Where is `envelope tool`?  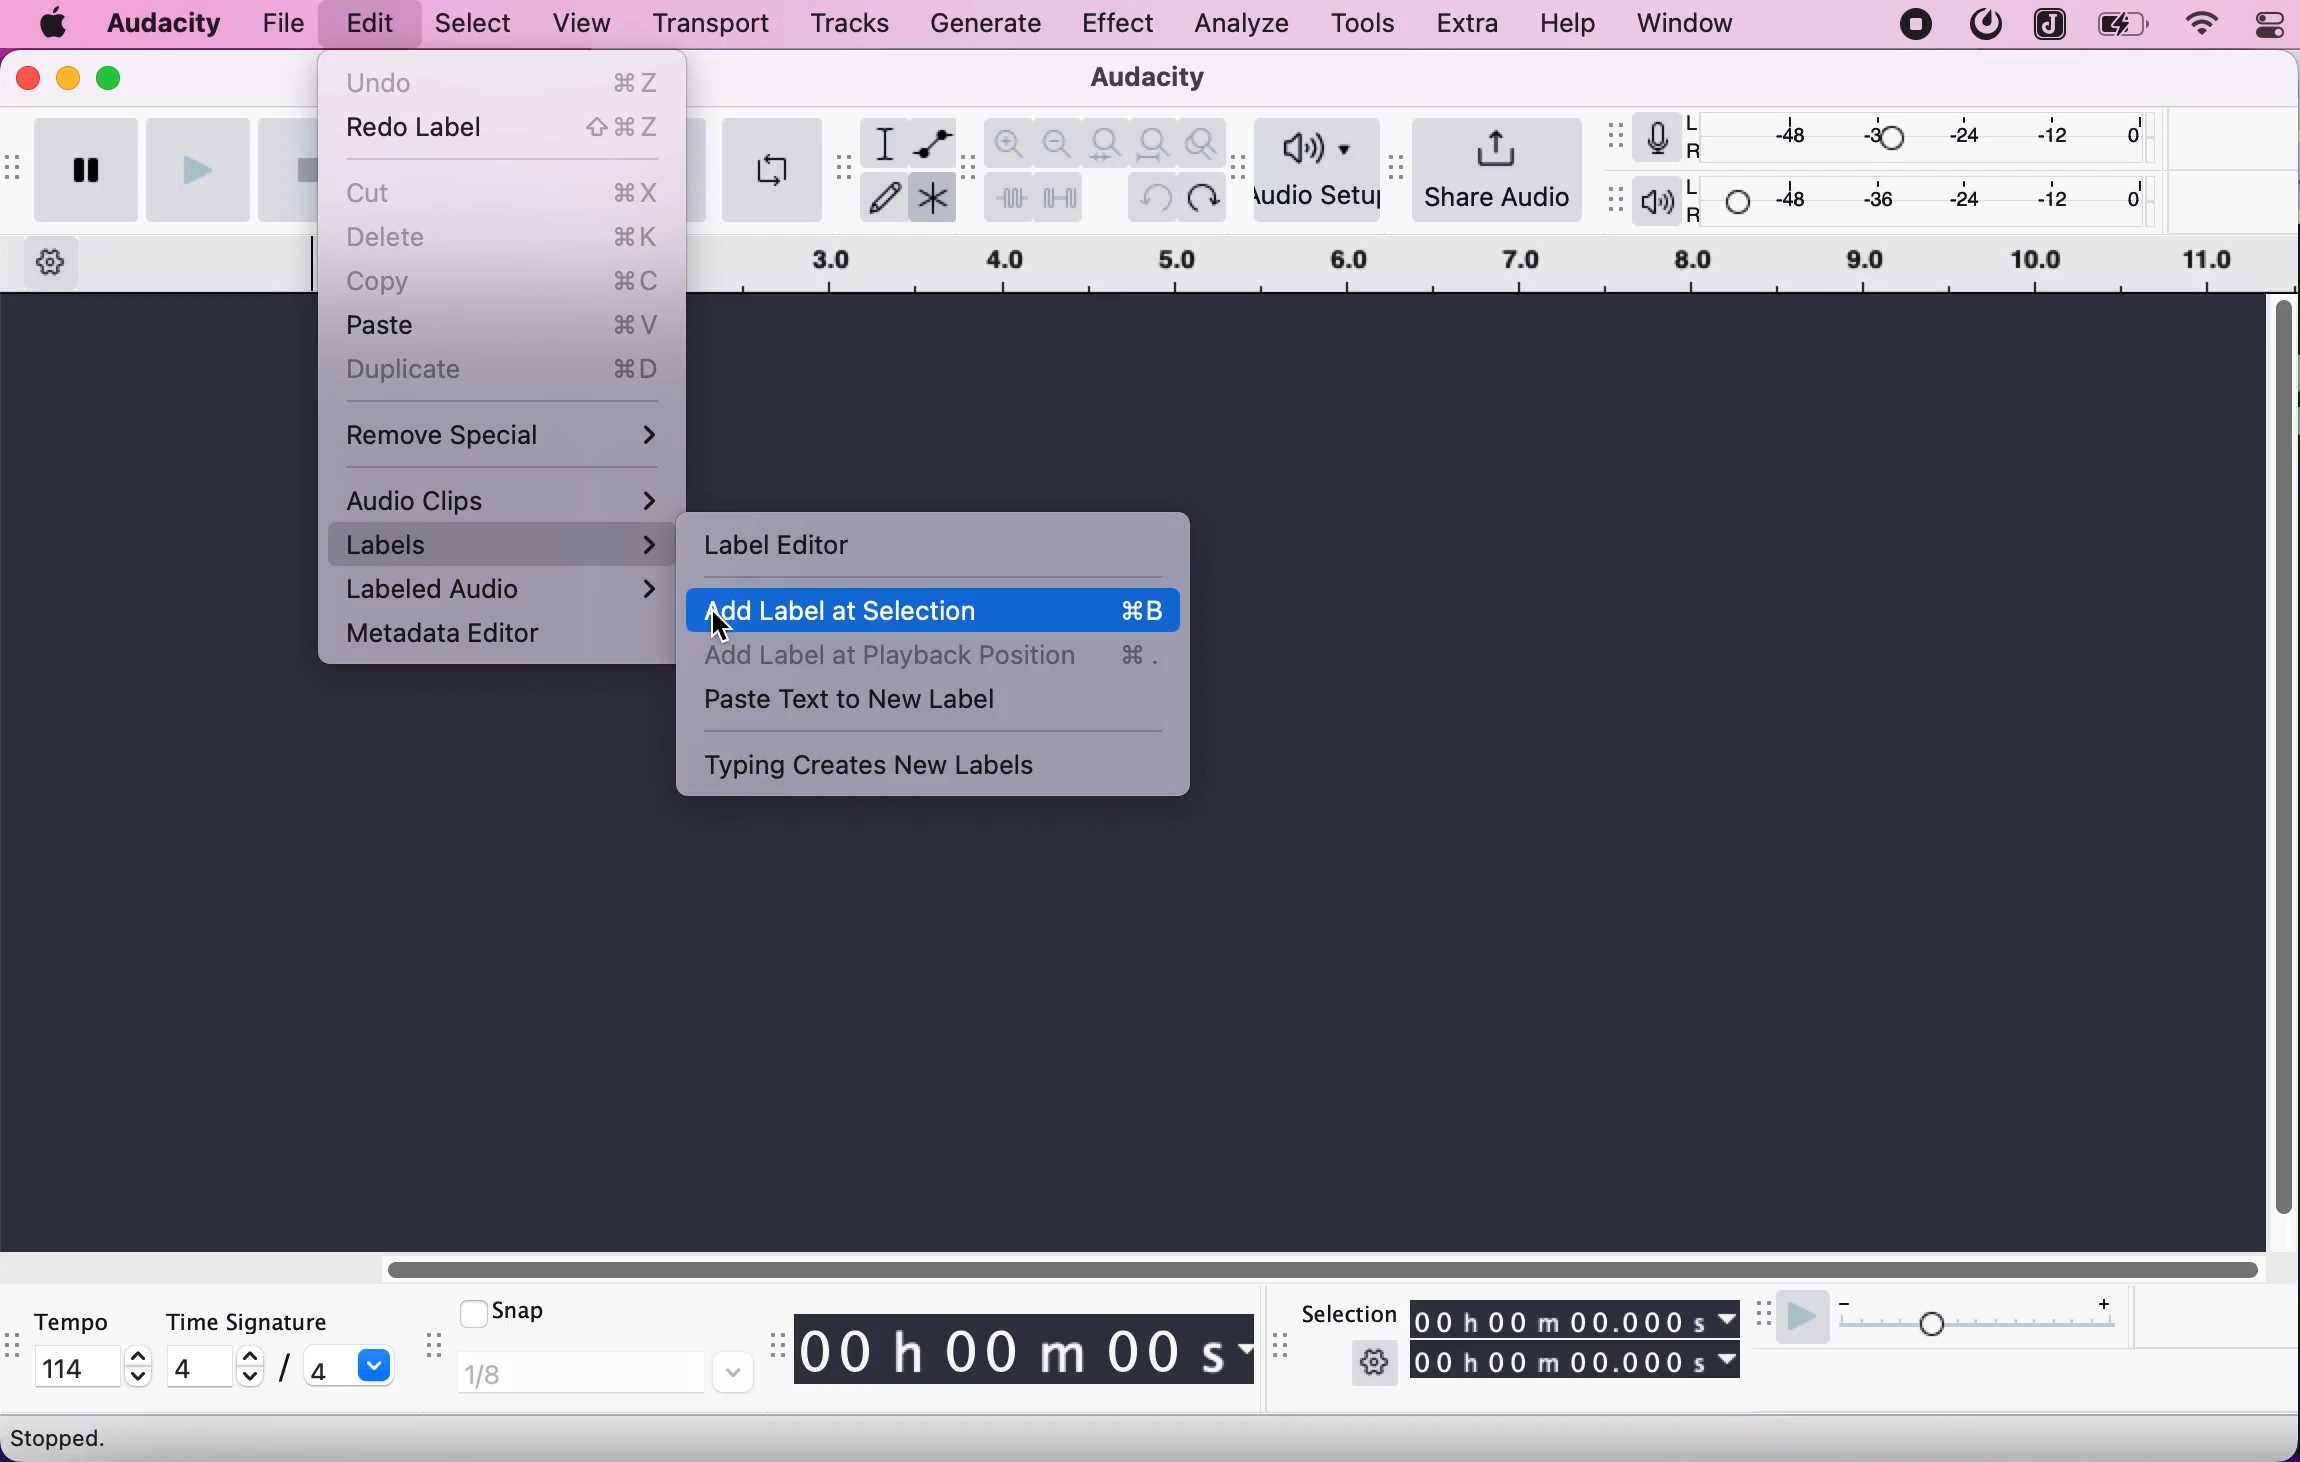
envelope tool is located at coordinates (930, 143).